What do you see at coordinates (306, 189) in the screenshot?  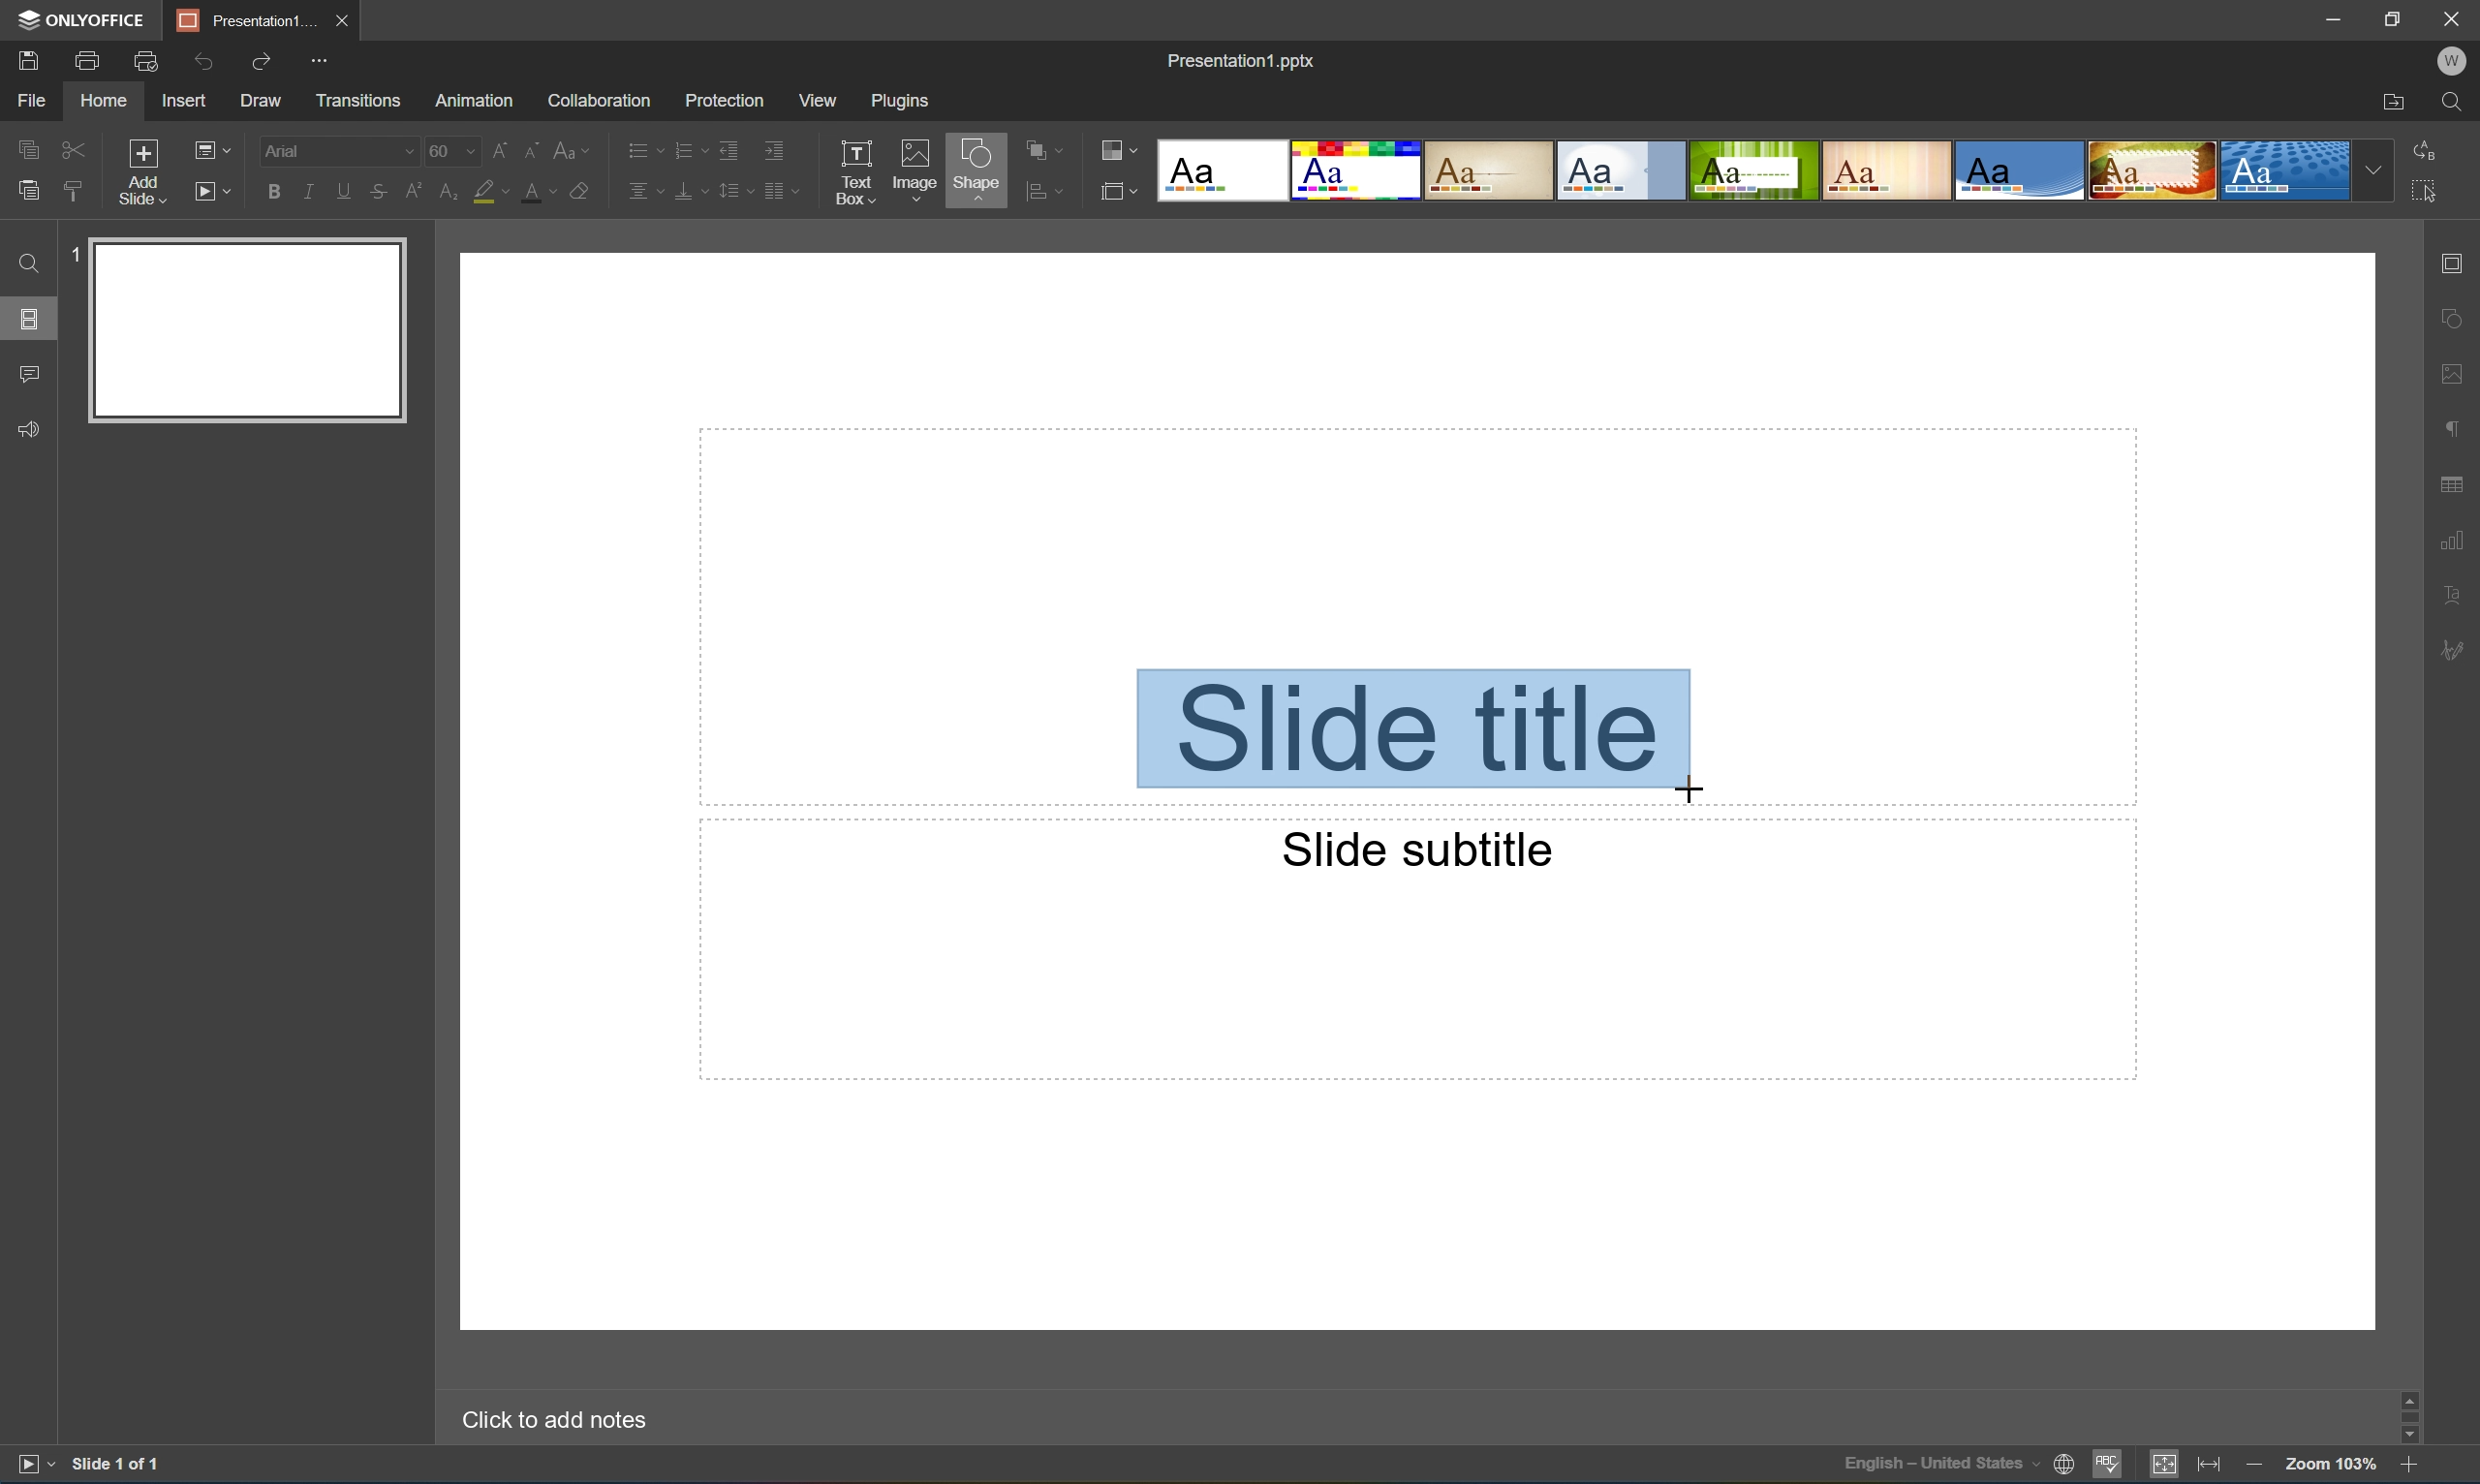 I see `Italic` at bounding box center [306, 189].